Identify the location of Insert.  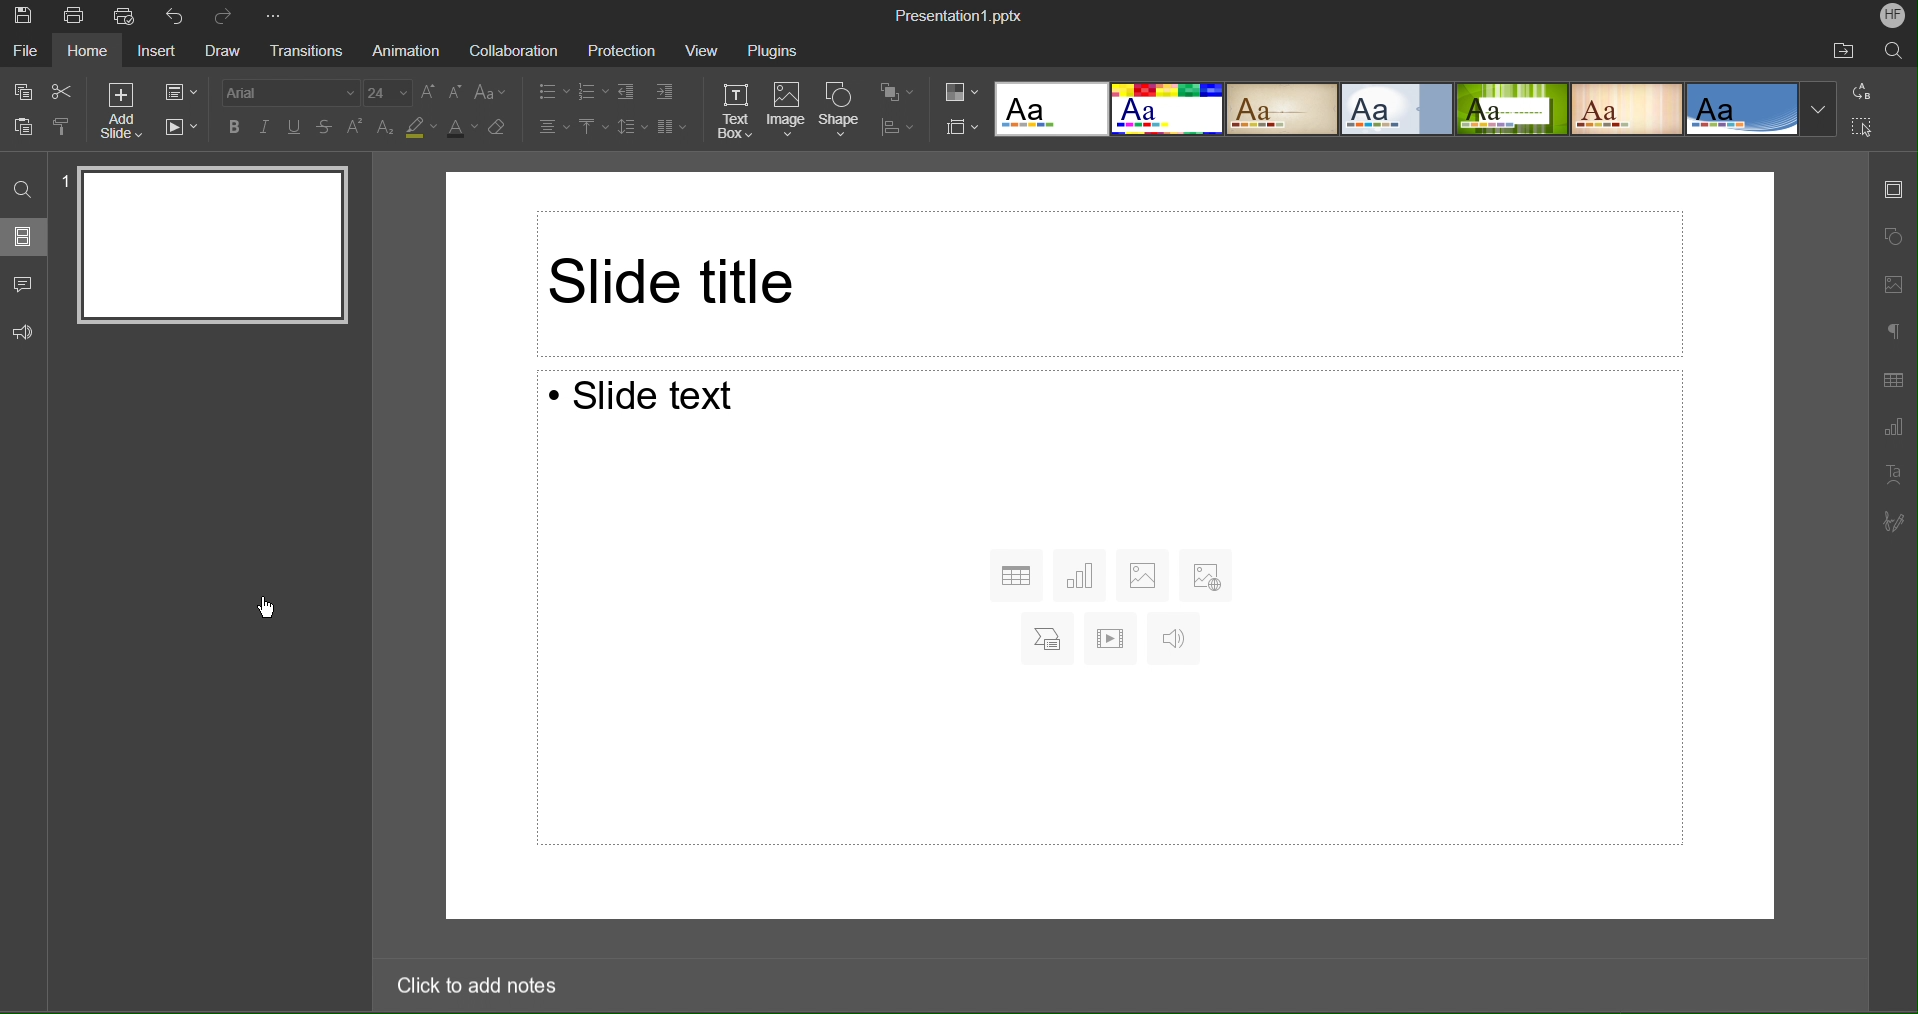
(160, 51).